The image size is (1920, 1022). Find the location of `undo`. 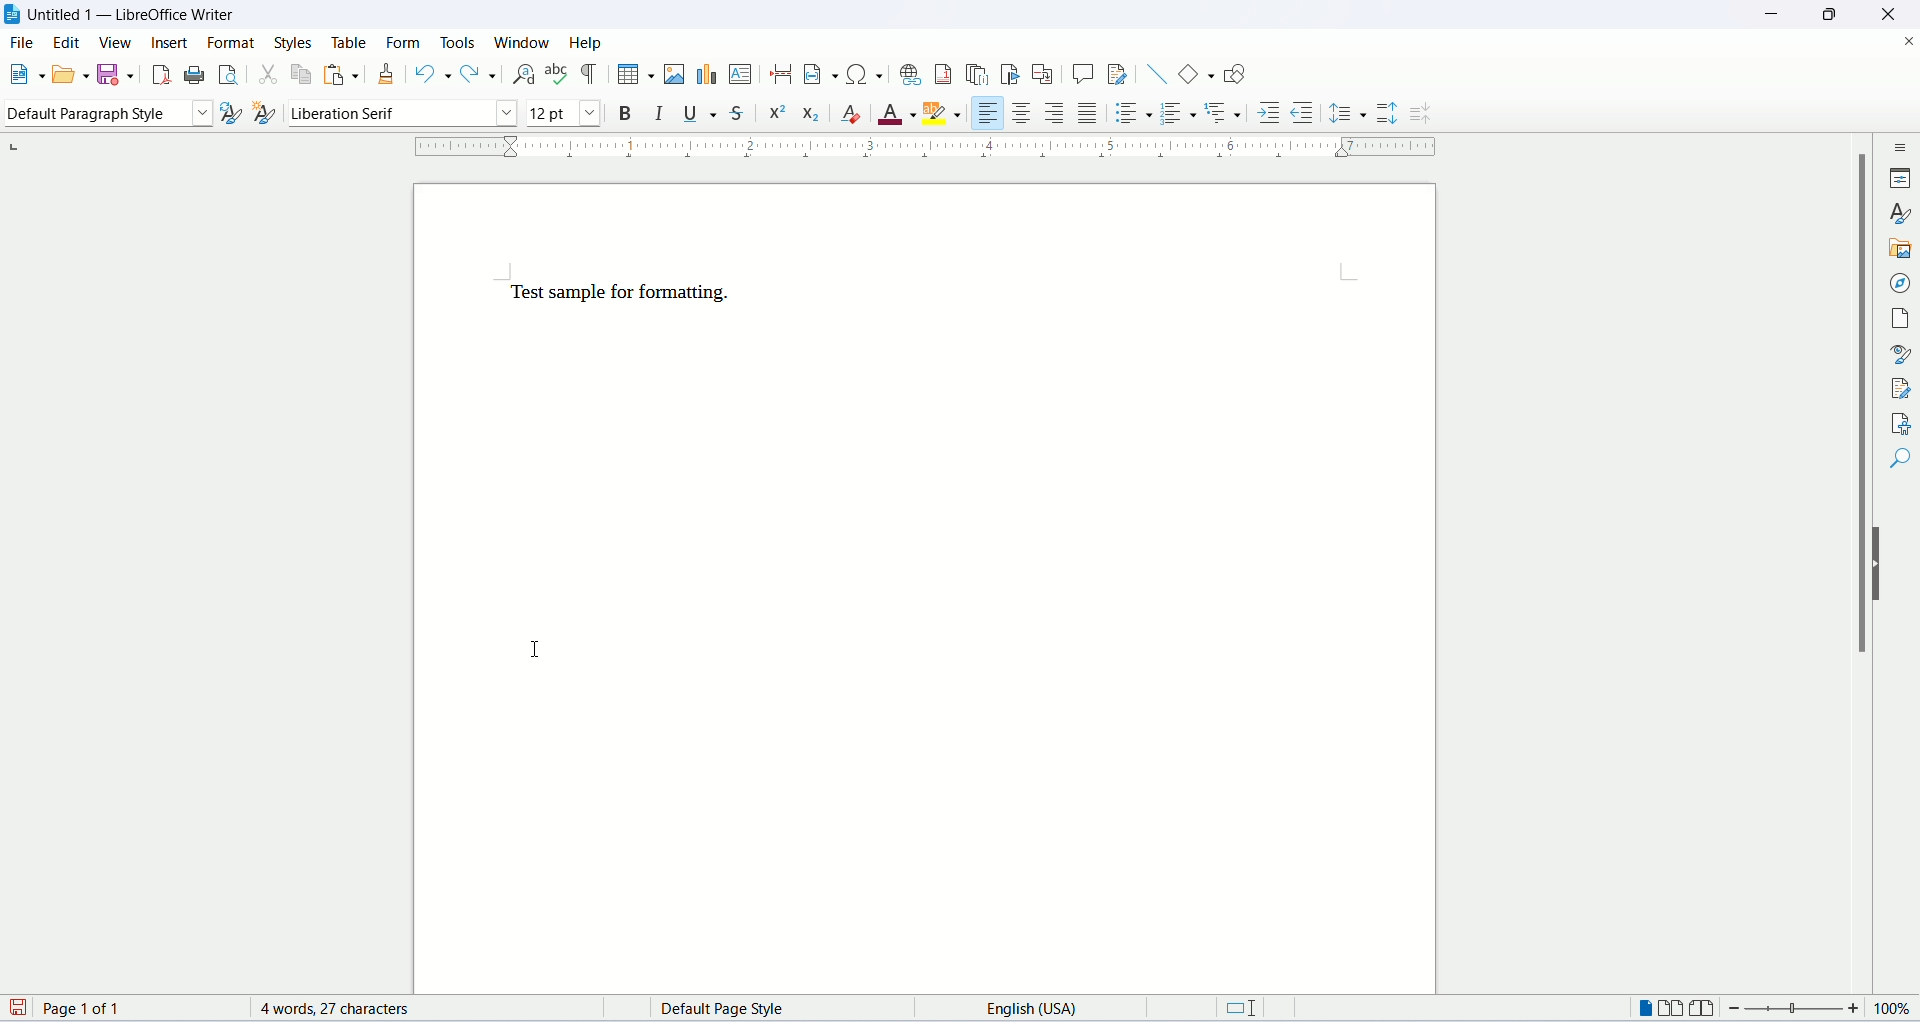

undo is located at coordinates (430, 74).